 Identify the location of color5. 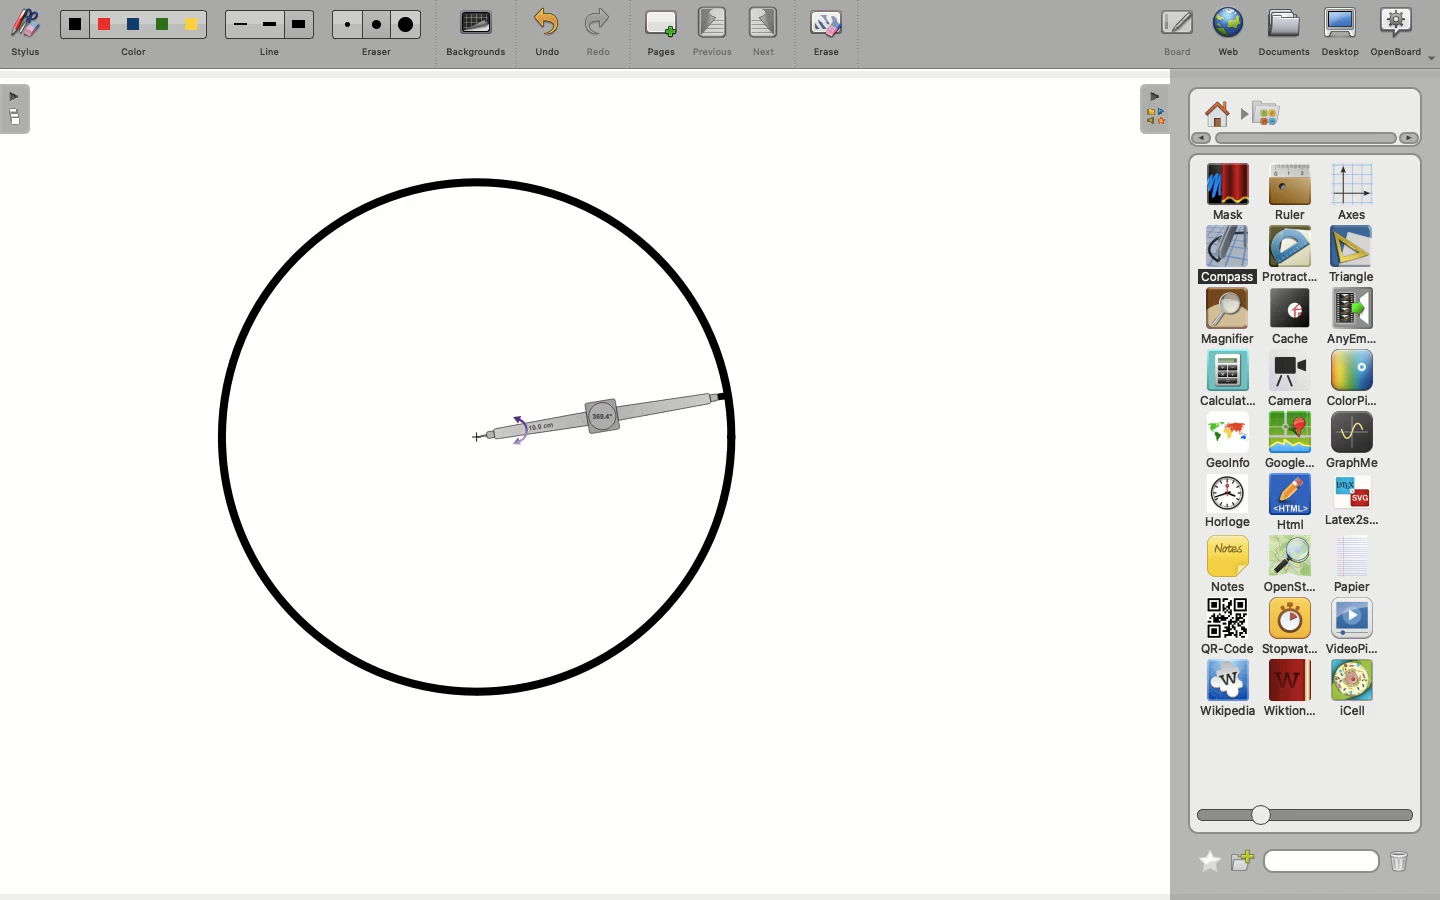
(190, 26).